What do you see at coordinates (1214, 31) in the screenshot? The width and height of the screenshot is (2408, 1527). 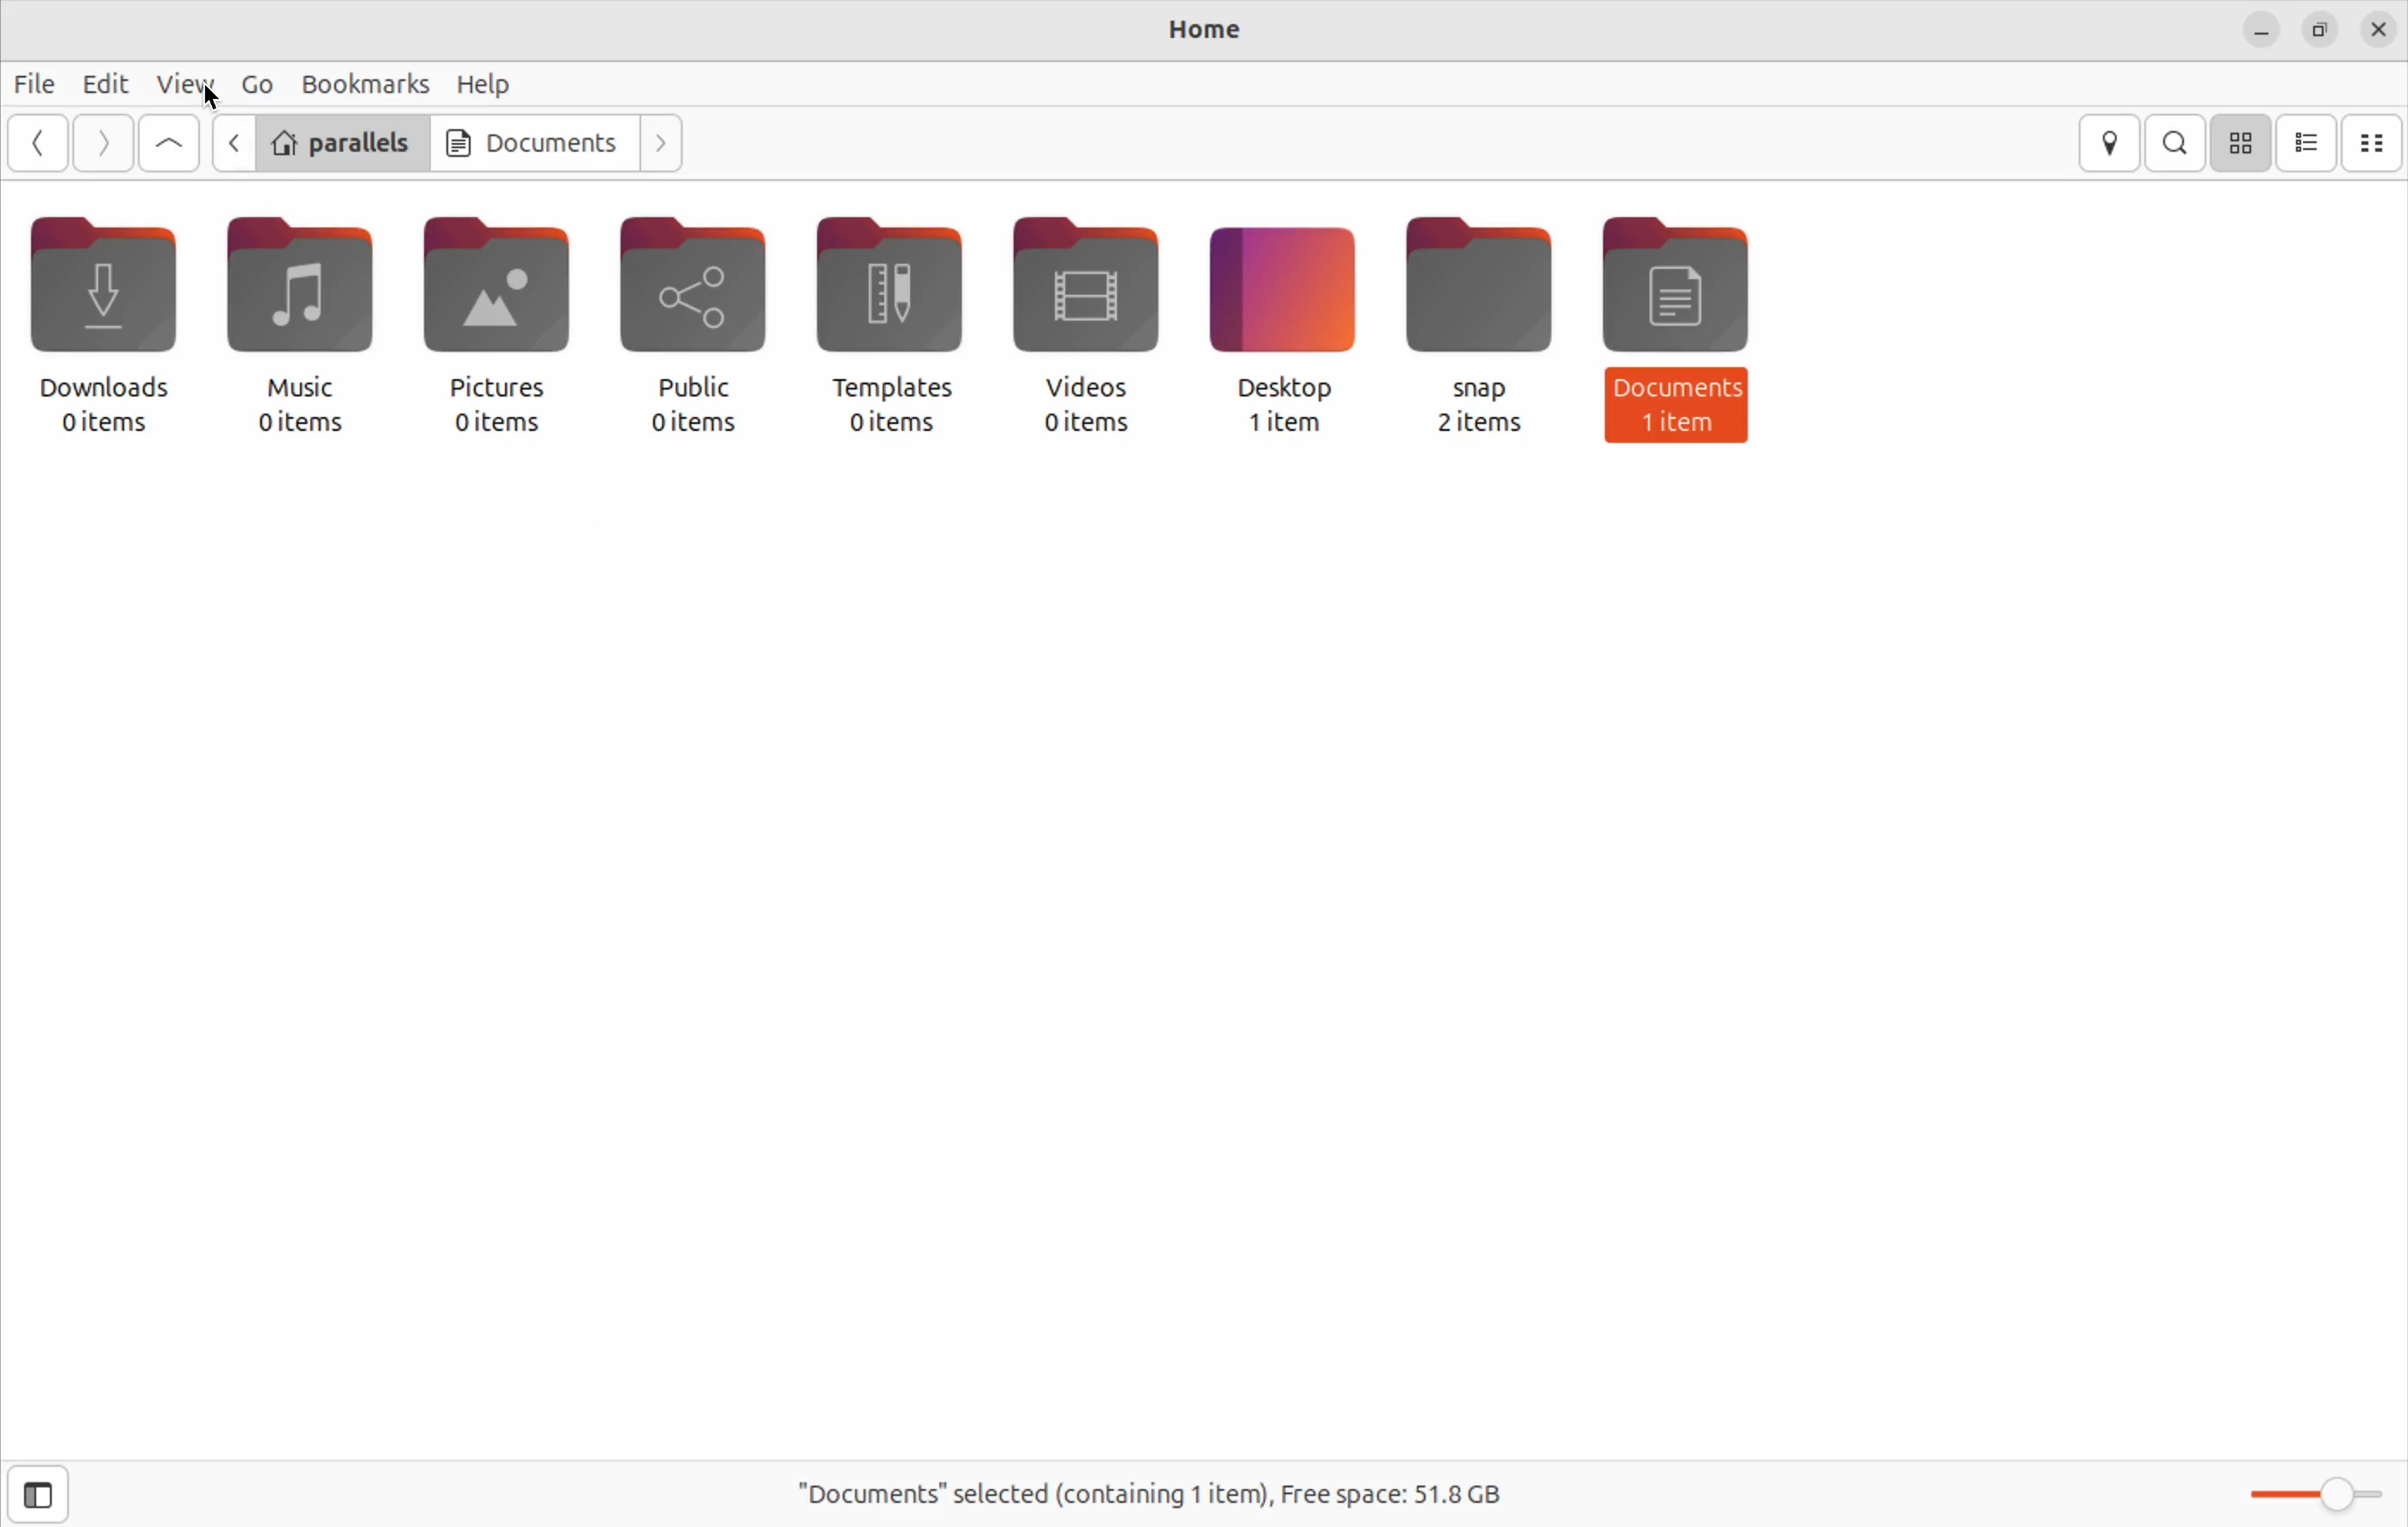 I see `Home` at bounding box center [1214, 31].